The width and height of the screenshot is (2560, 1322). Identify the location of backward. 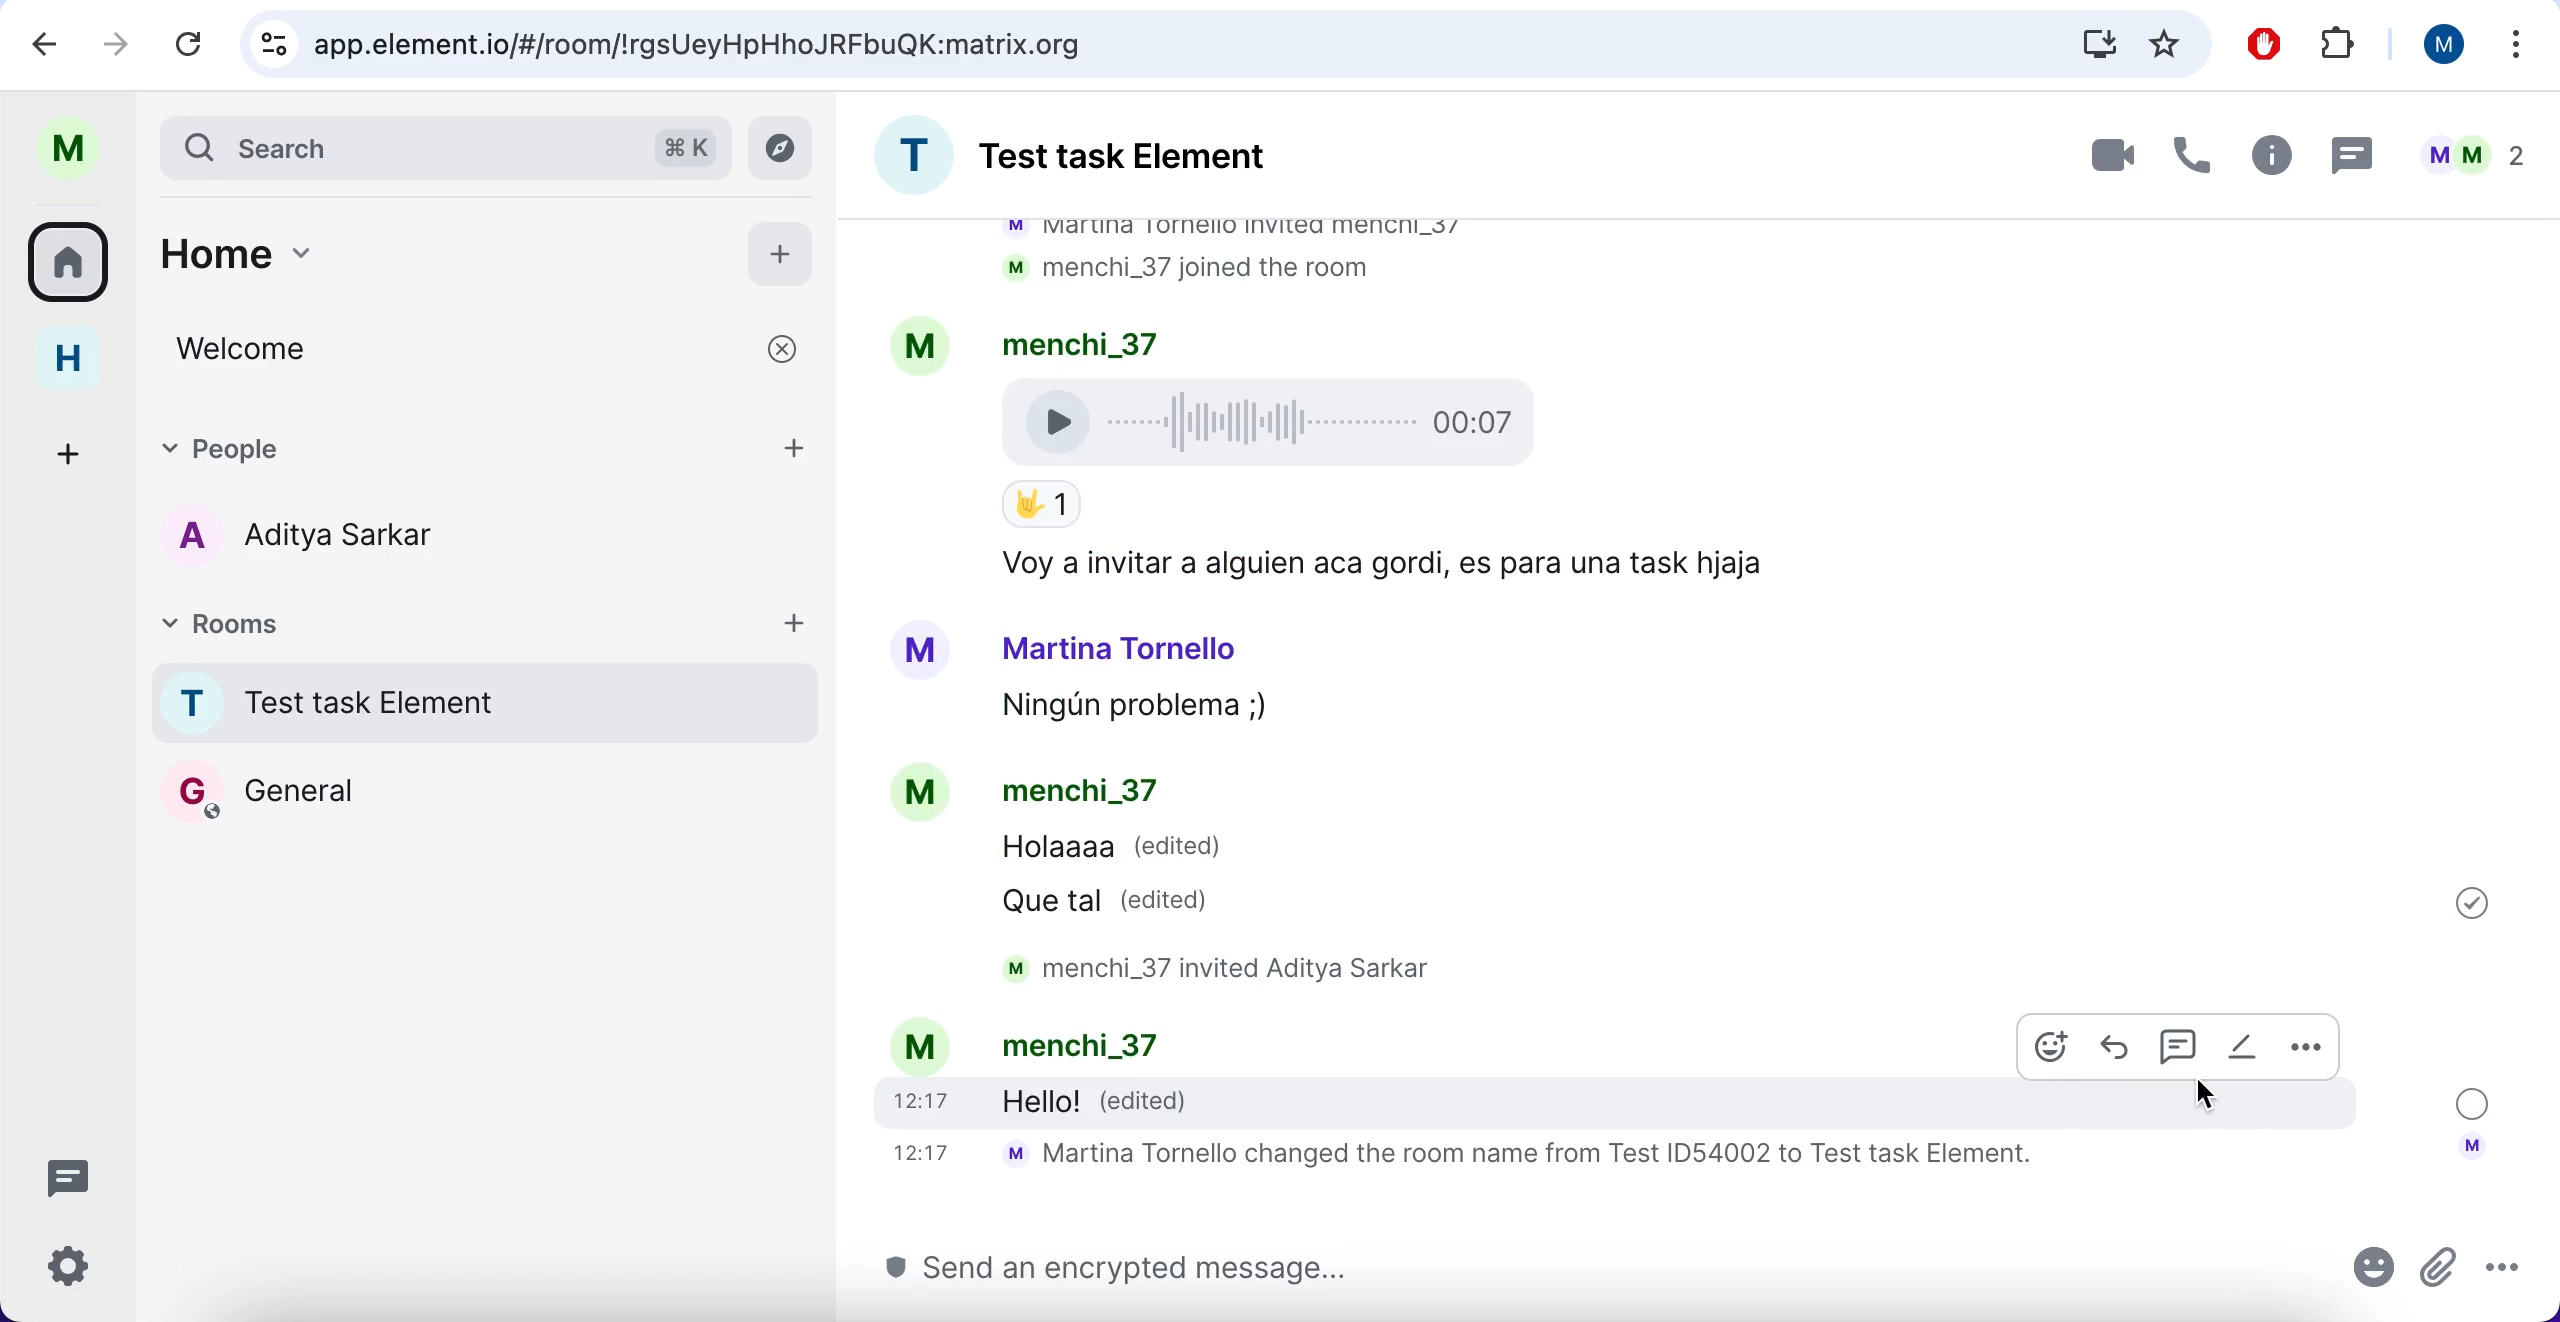
(45, 47).